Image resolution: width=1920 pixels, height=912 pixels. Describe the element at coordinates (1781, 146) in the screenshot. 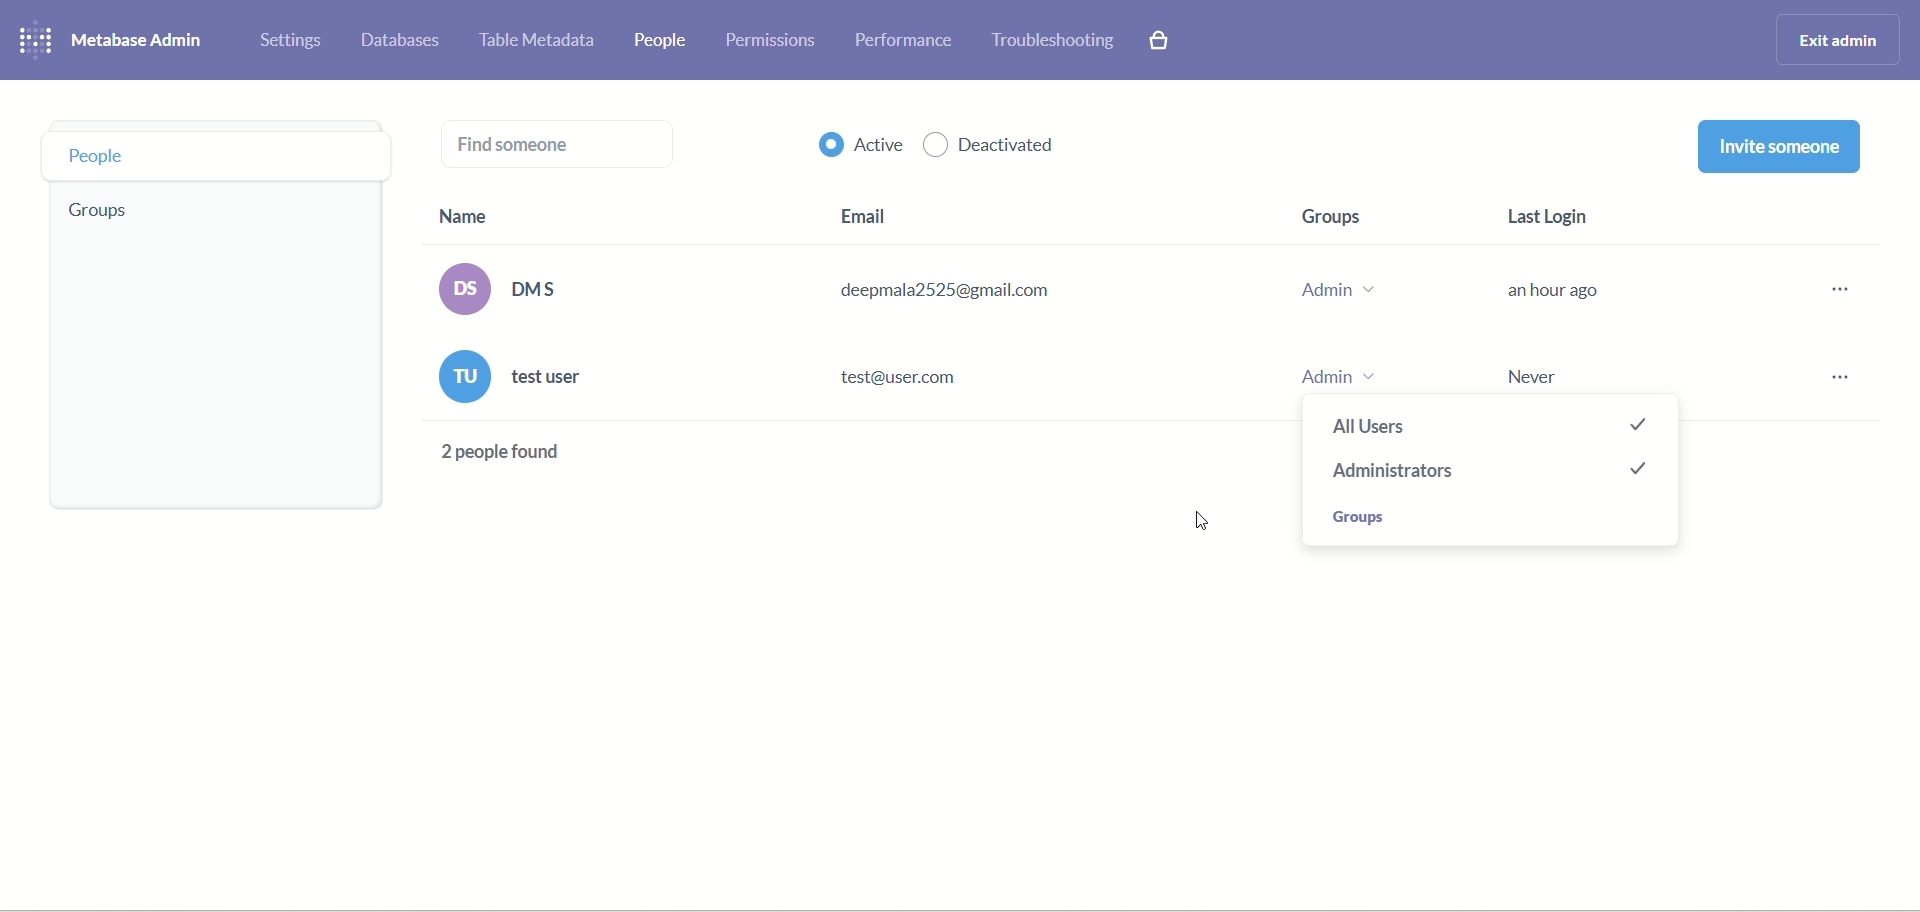

I see `invite someone` at that location.